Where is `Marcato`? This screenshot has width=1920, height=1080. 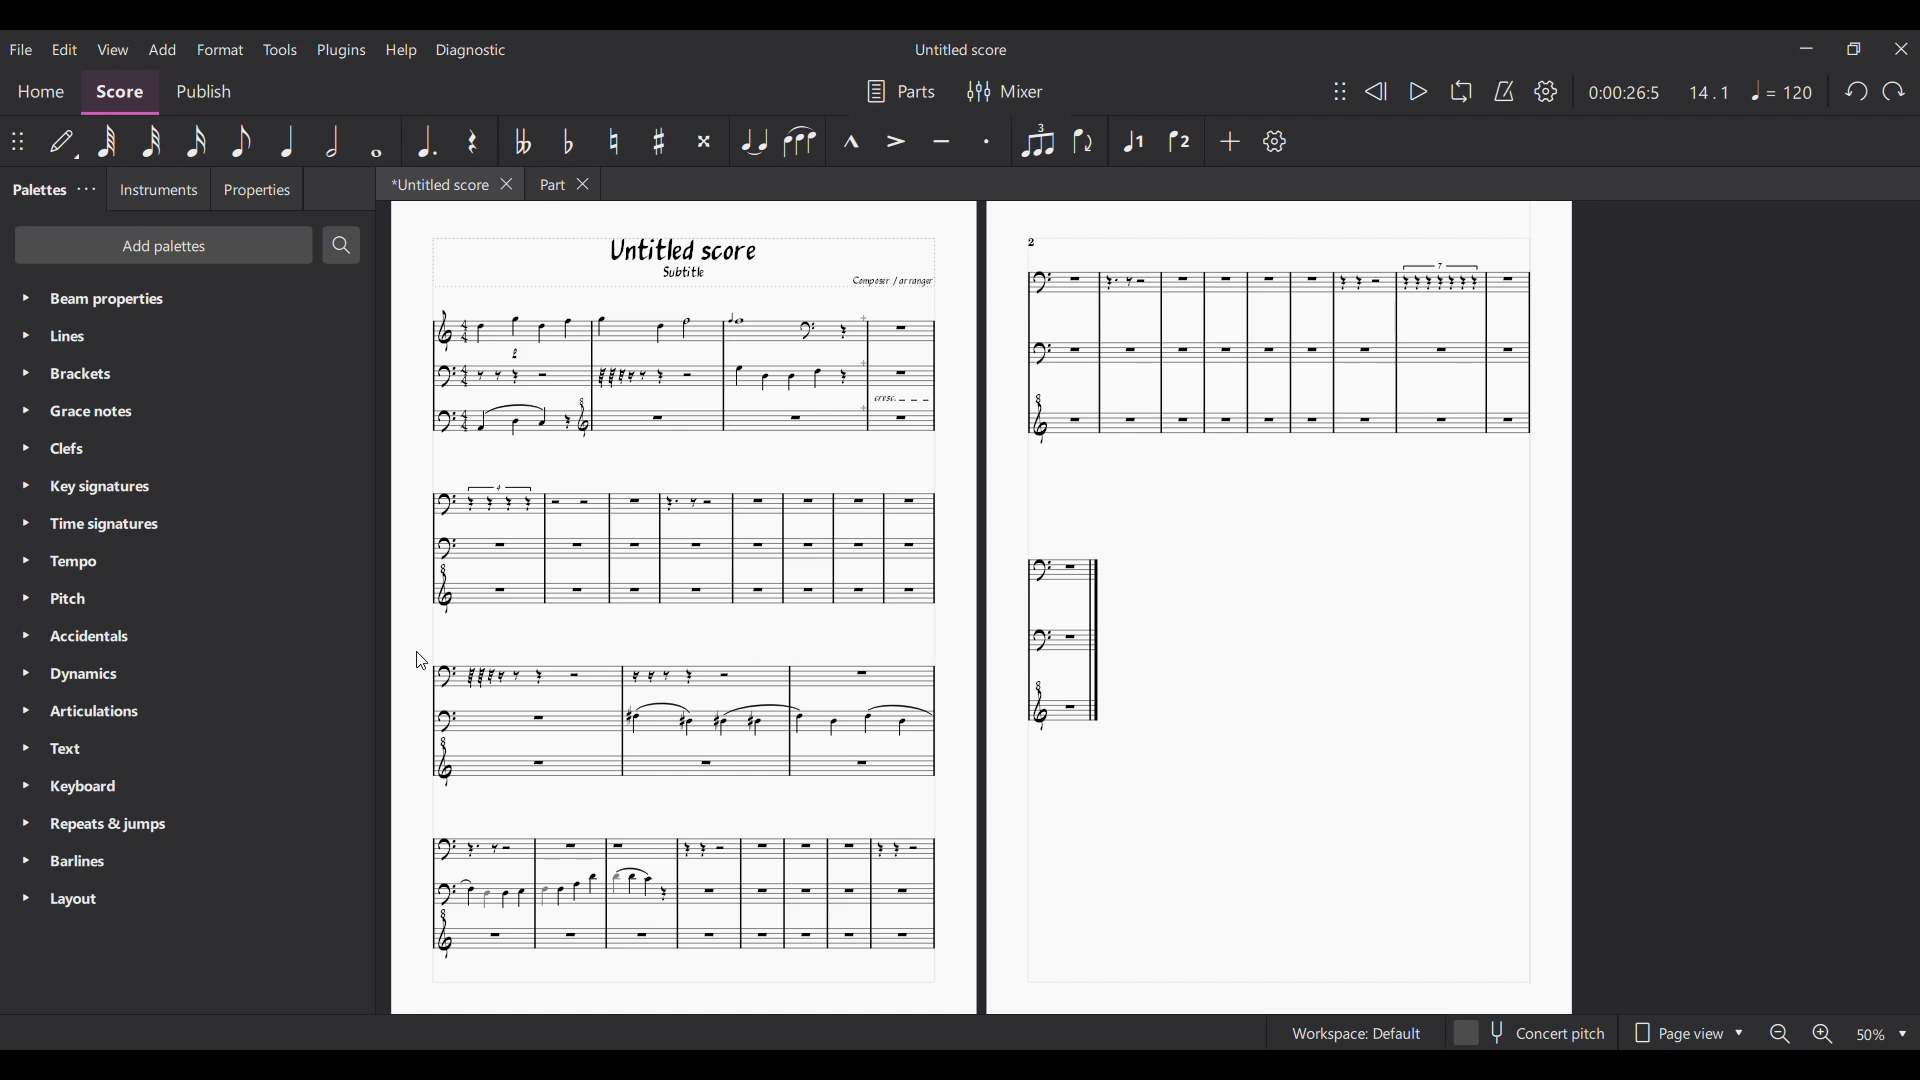
Marcato is located at coordinates (850, 142).